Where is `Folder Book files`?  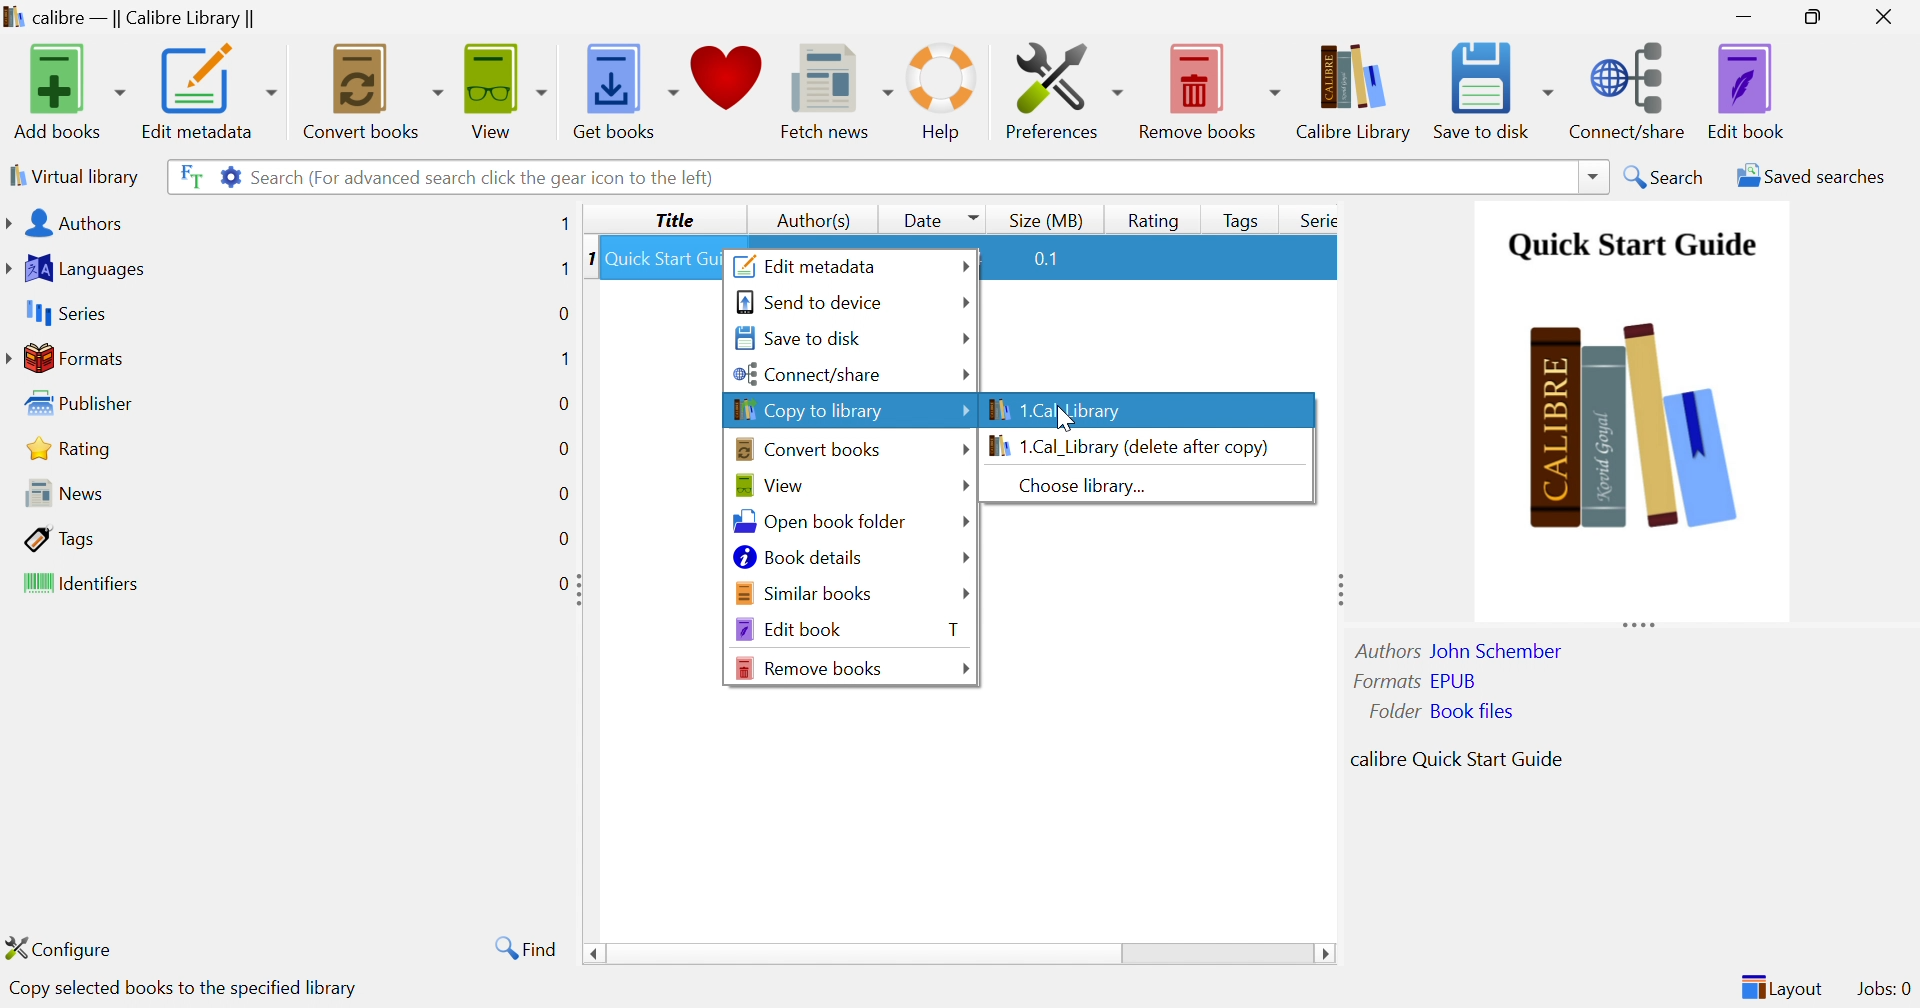
Folder Book files is located at coordinates (1435, 711).